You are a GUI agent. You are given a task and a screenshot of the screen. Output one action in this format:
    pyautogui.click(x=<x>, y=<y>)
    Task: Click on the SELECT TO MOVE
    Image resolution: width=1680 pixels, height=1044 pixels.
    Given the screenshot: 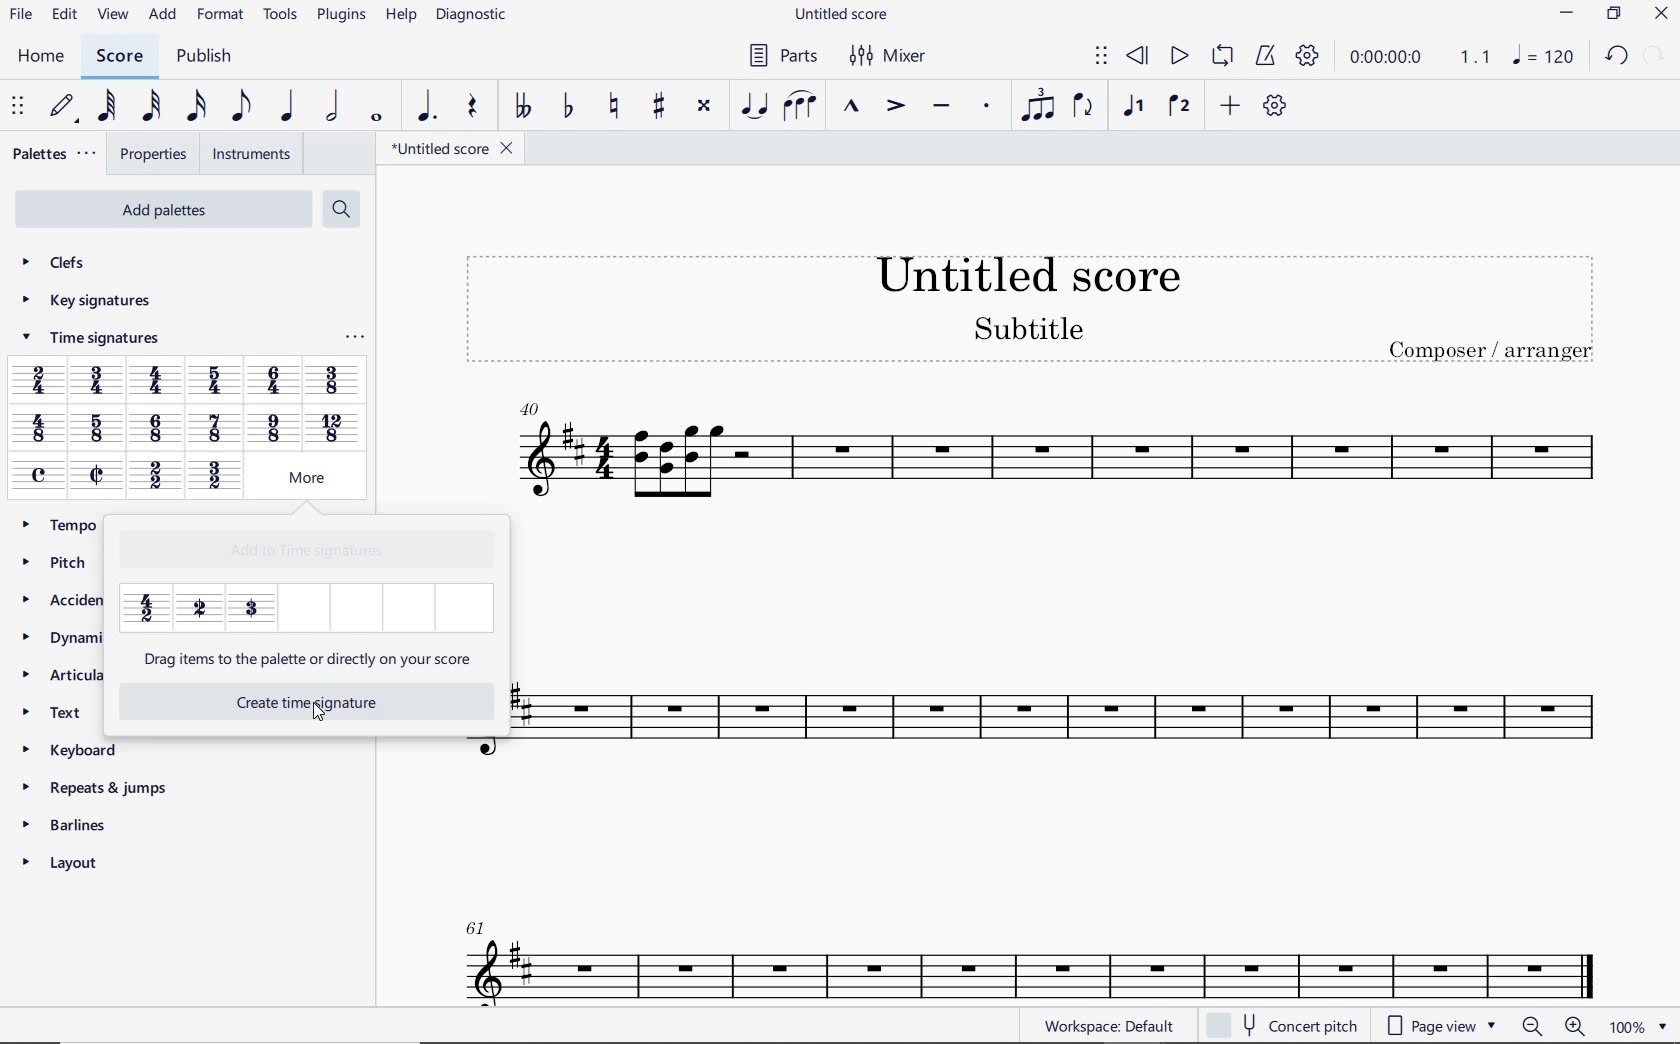 What is the action you would take?
    pyautogui.click(x=1102, y=56)
    